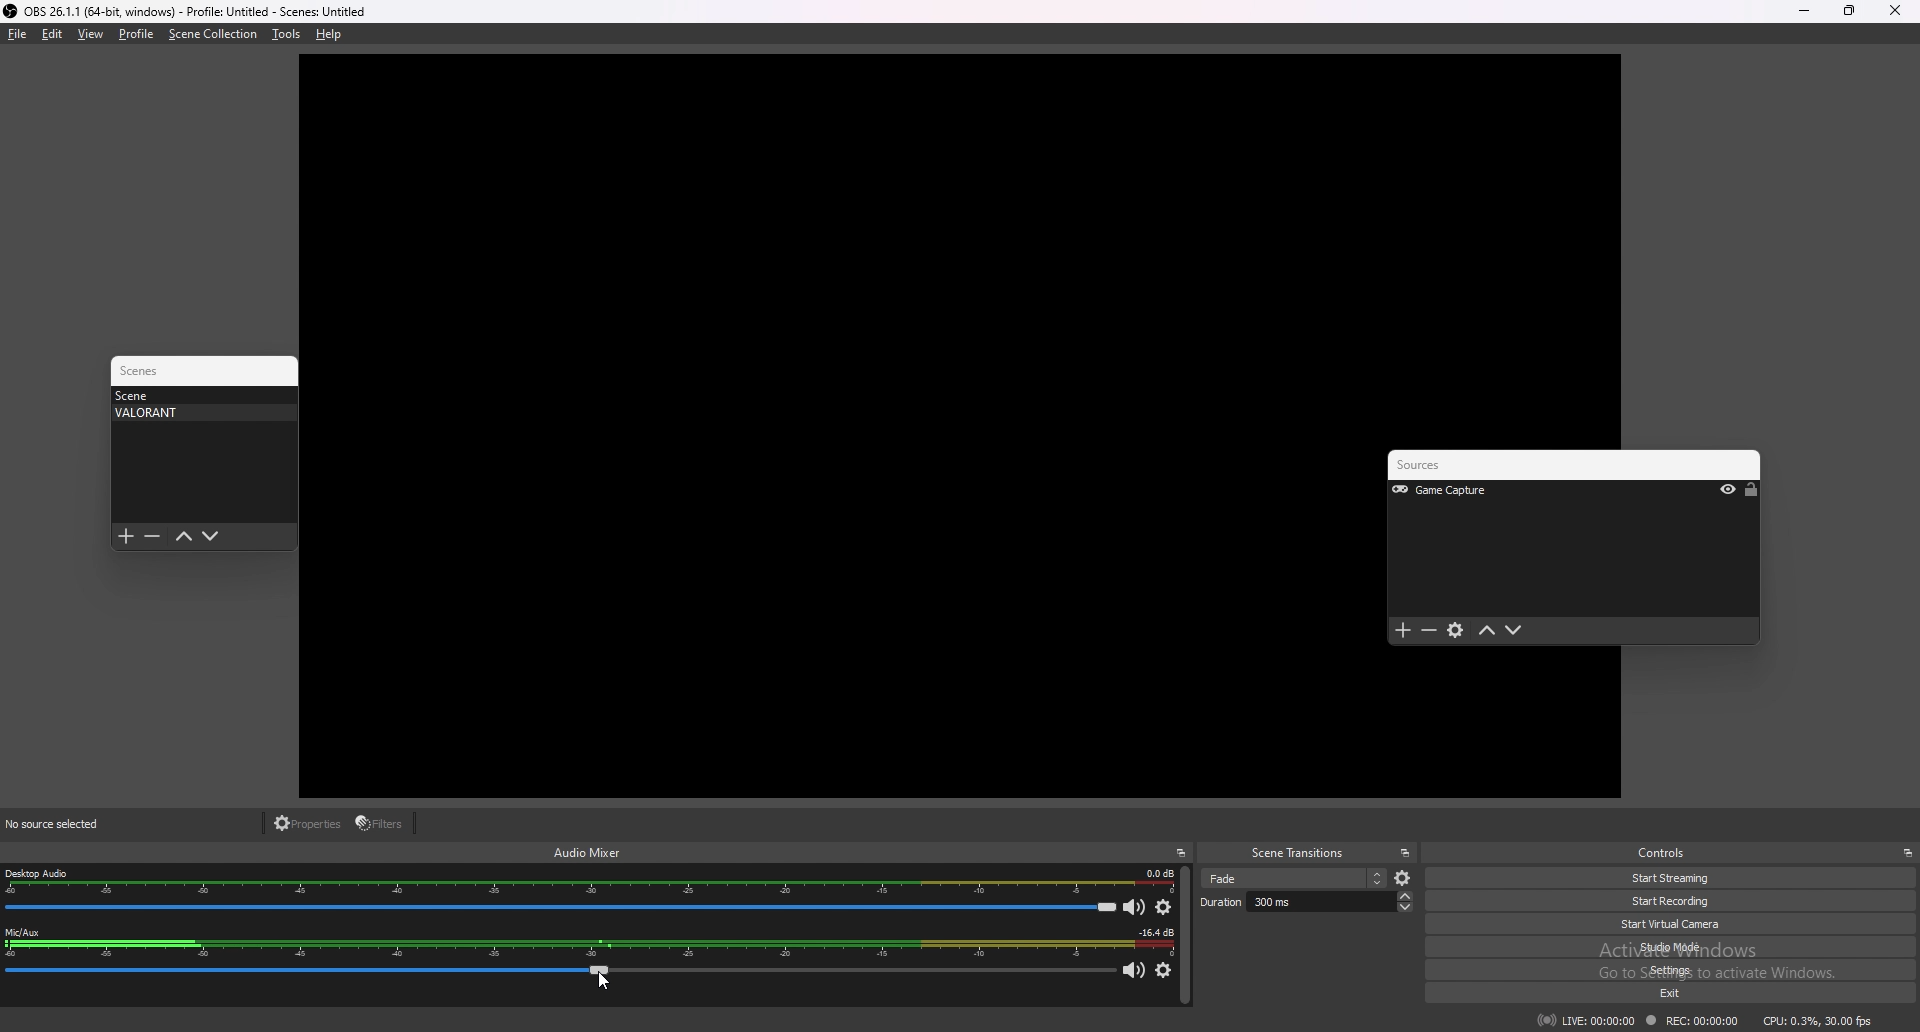 The image size is (1920, 1032). Describe the element at coordinates (198, 395) in the screenshot. I see `scene` at that location.